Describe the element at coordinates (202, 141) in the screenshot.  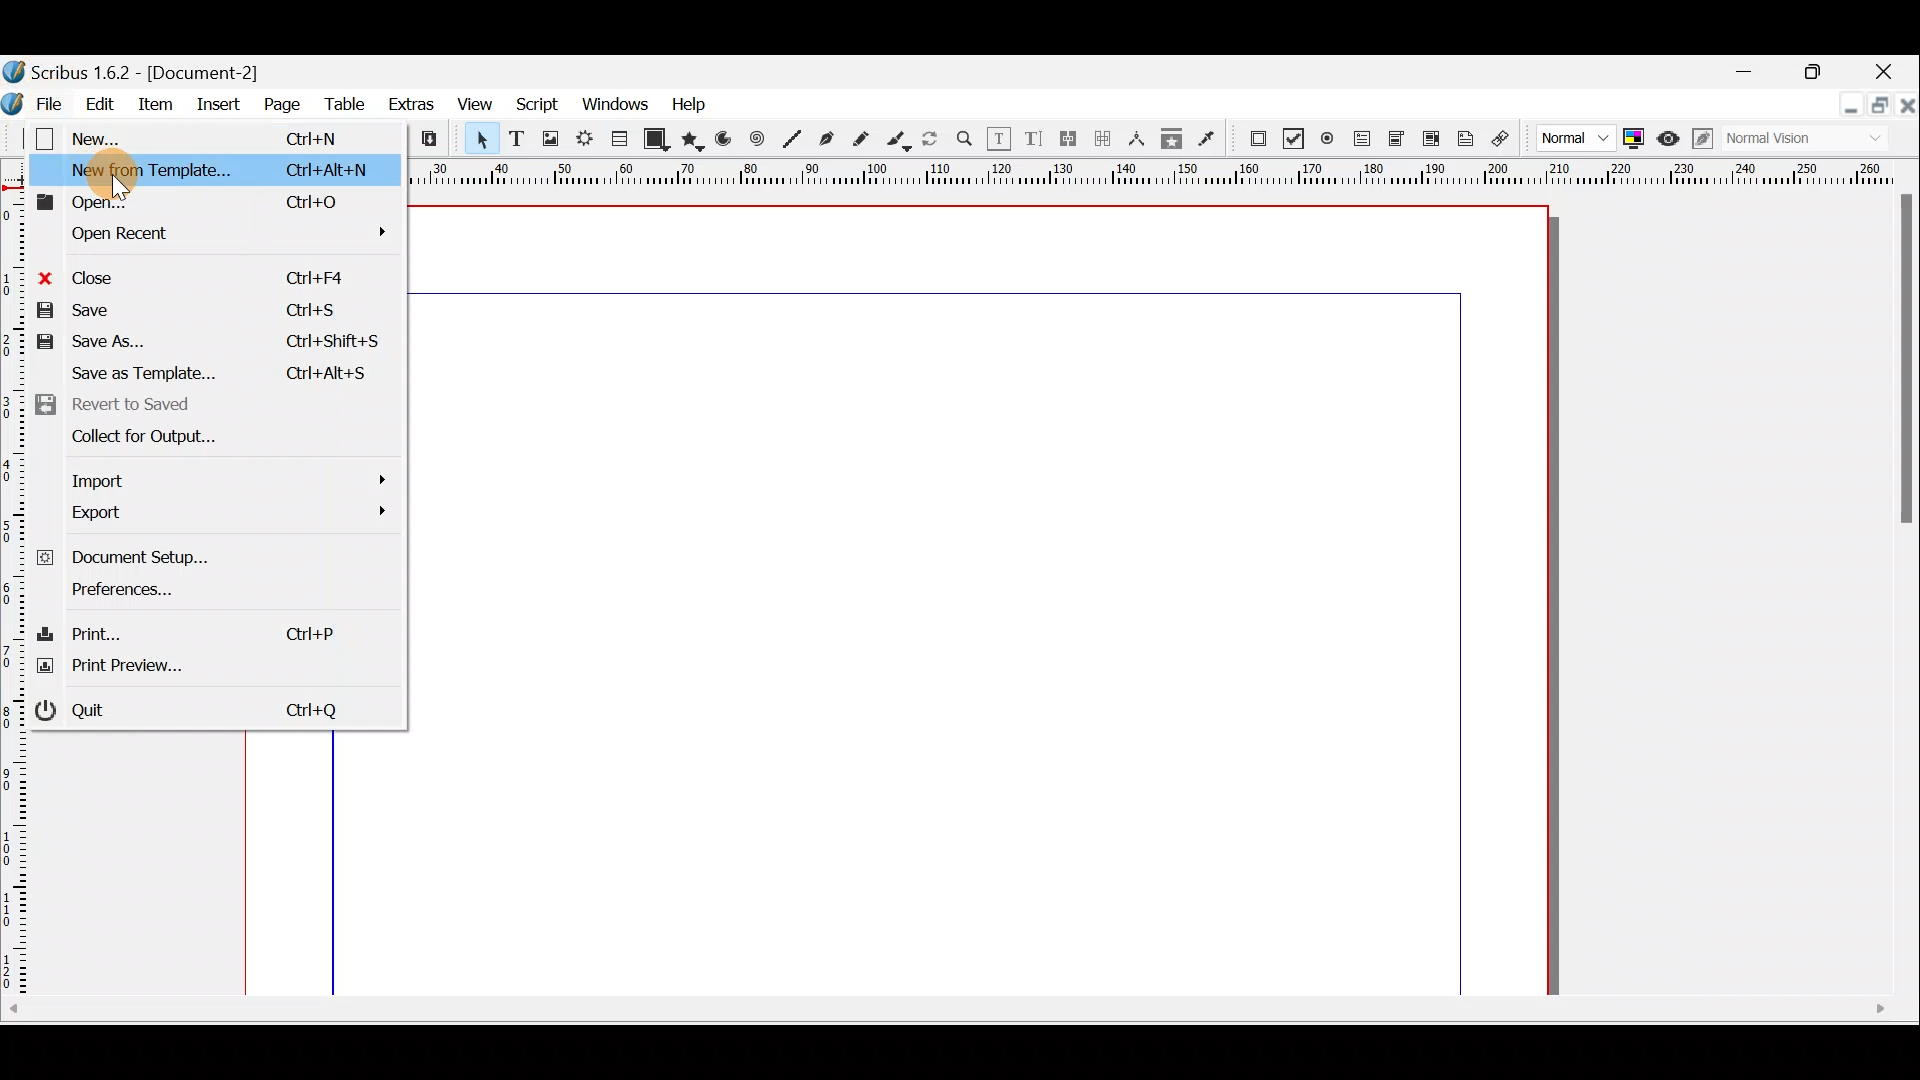
I see `New` at that location.